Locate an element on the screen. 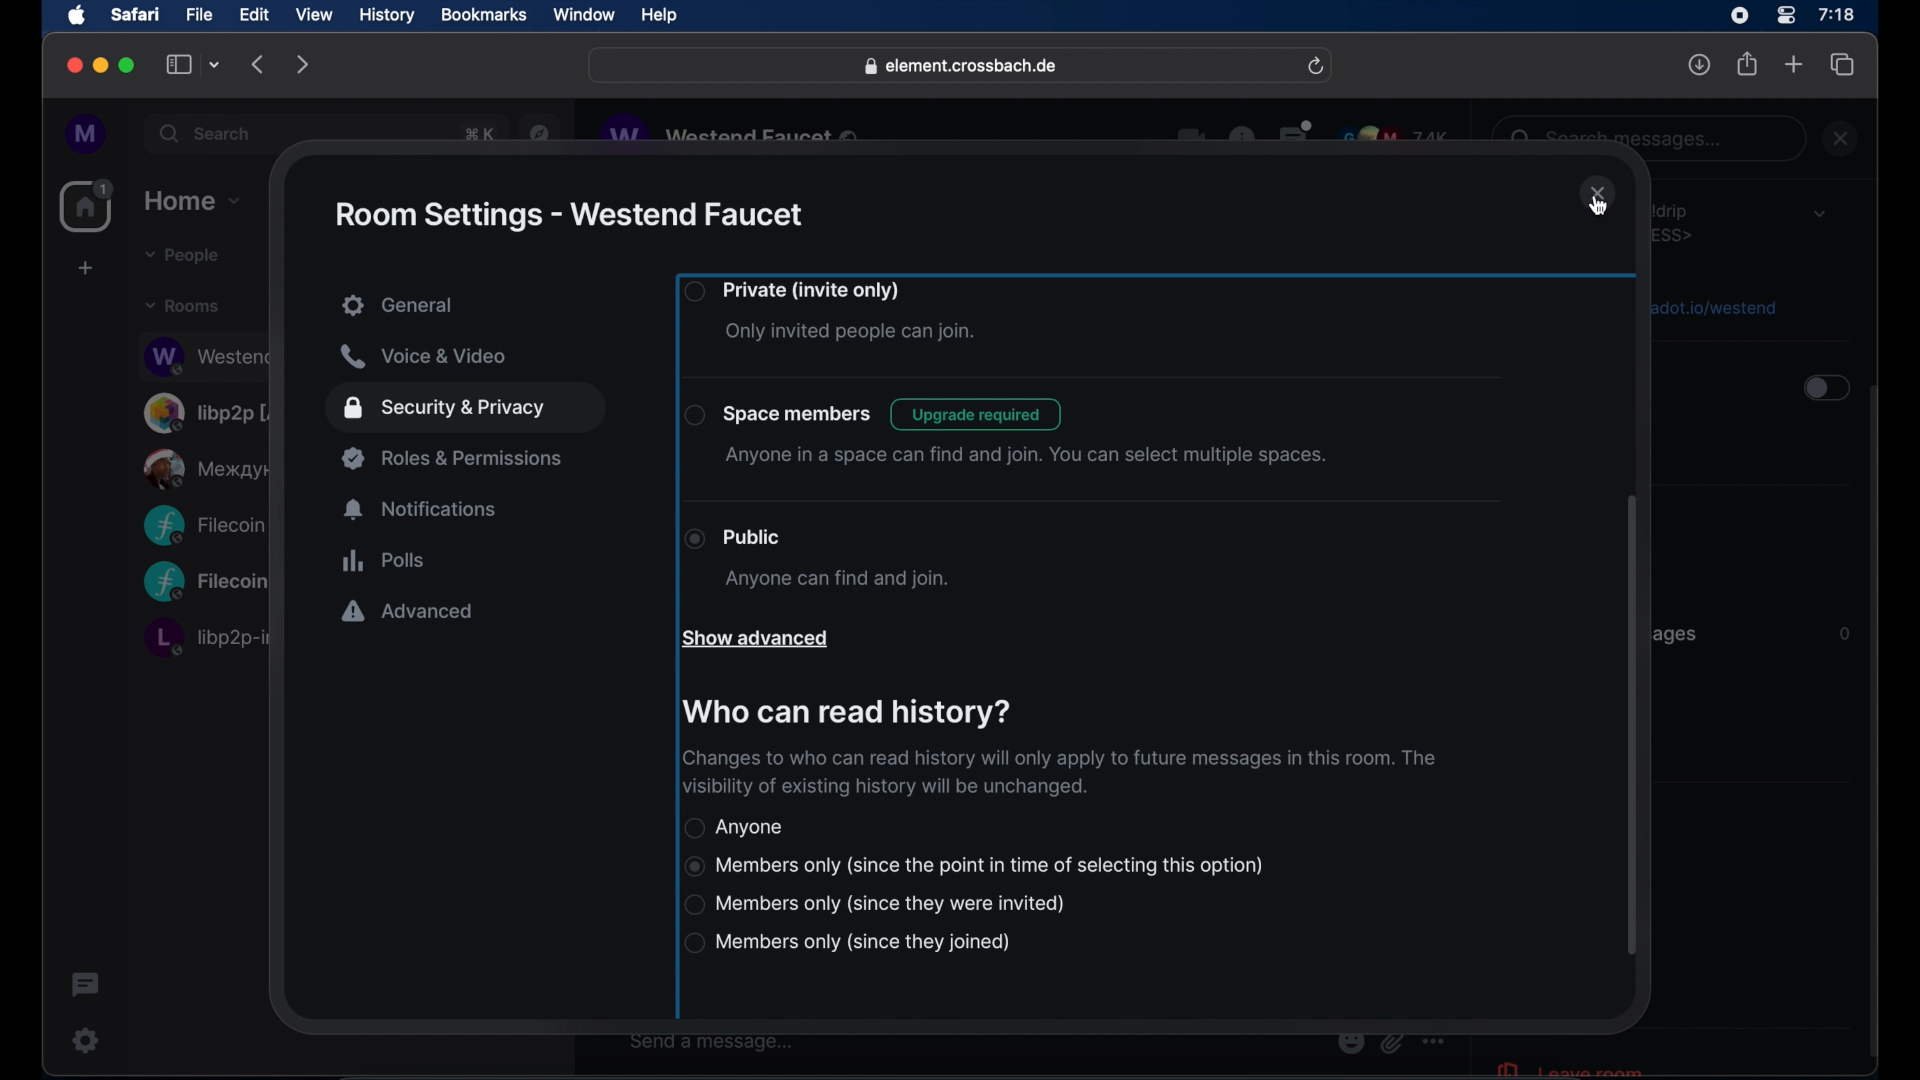 This screenshot has height=1080, width=1920. obscure is located at coordinates (205, 637).